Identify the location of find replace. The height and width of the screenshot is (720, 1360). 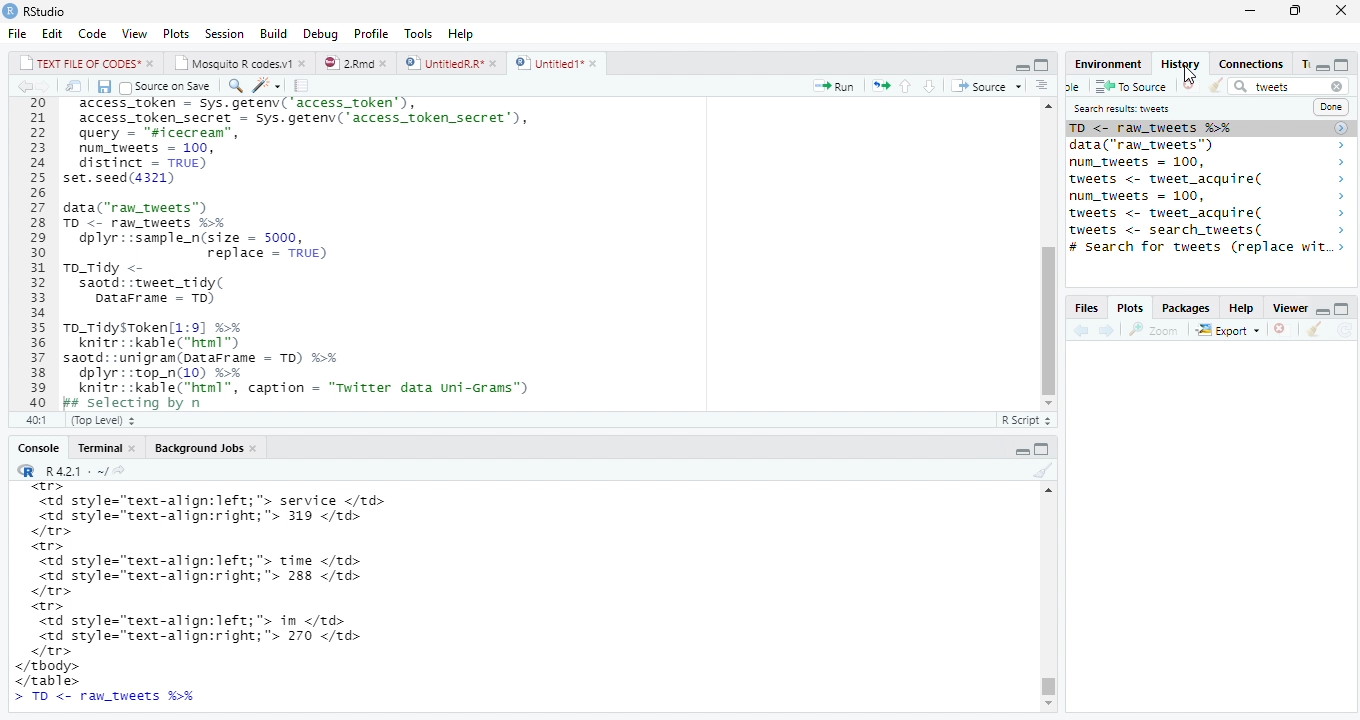
(237, 85).